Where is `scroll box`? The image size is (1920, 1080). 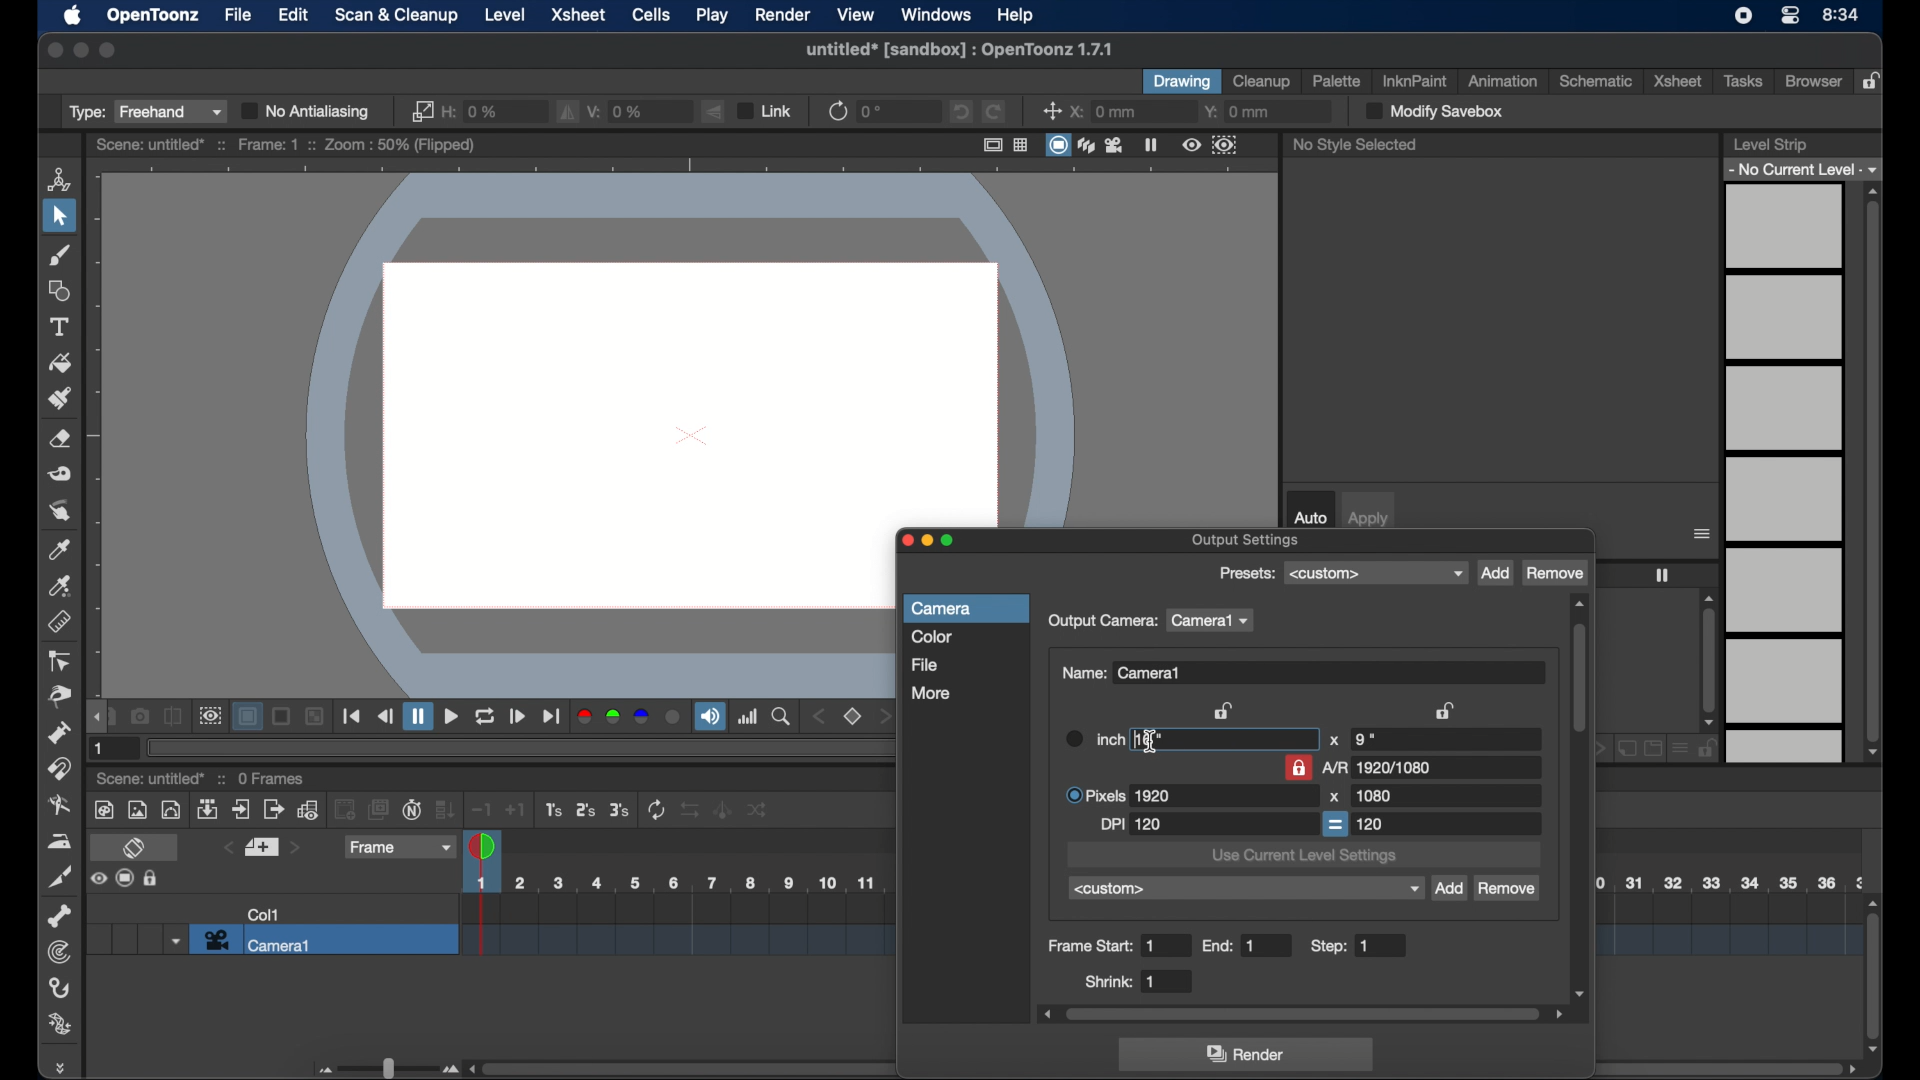 scroll box is located at coordinates (1303, 1014).